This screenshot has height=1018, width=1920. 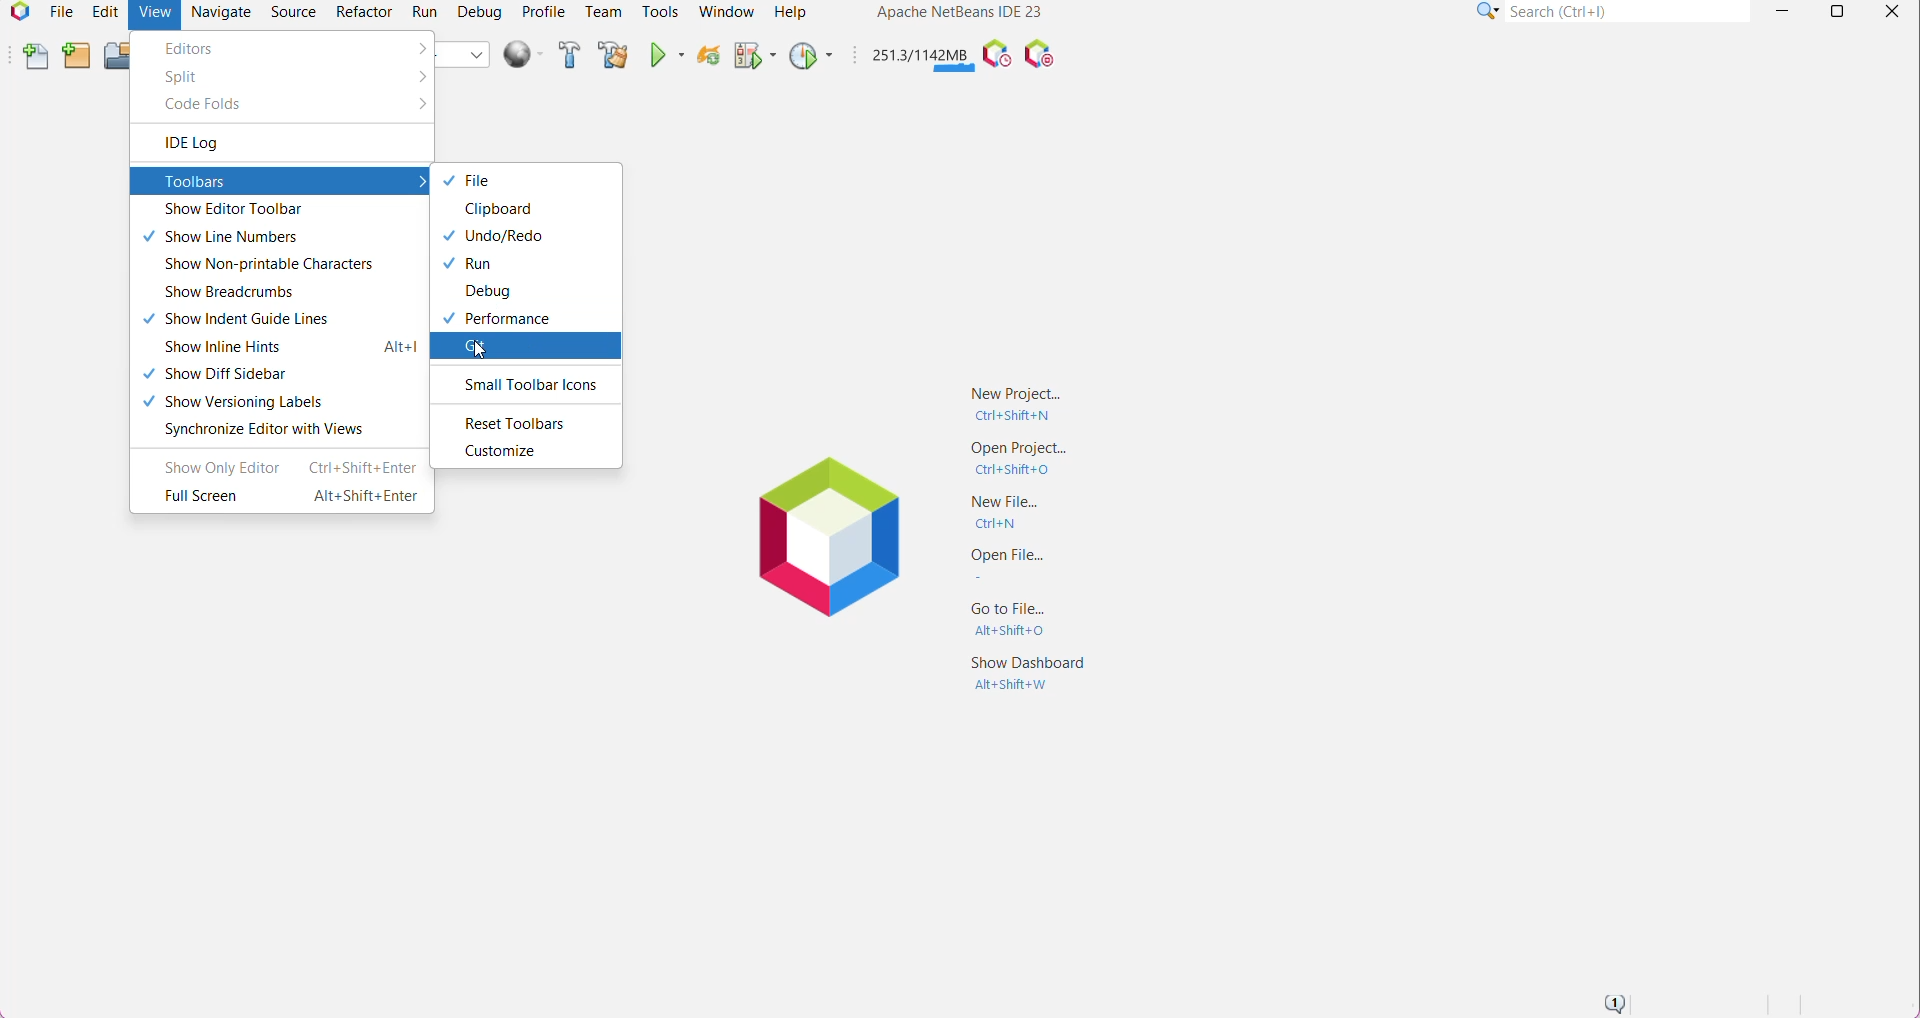 What do you see at coordinates (793, 12) in the screenshot?
I see `Help` at bounding box center [793, 12].